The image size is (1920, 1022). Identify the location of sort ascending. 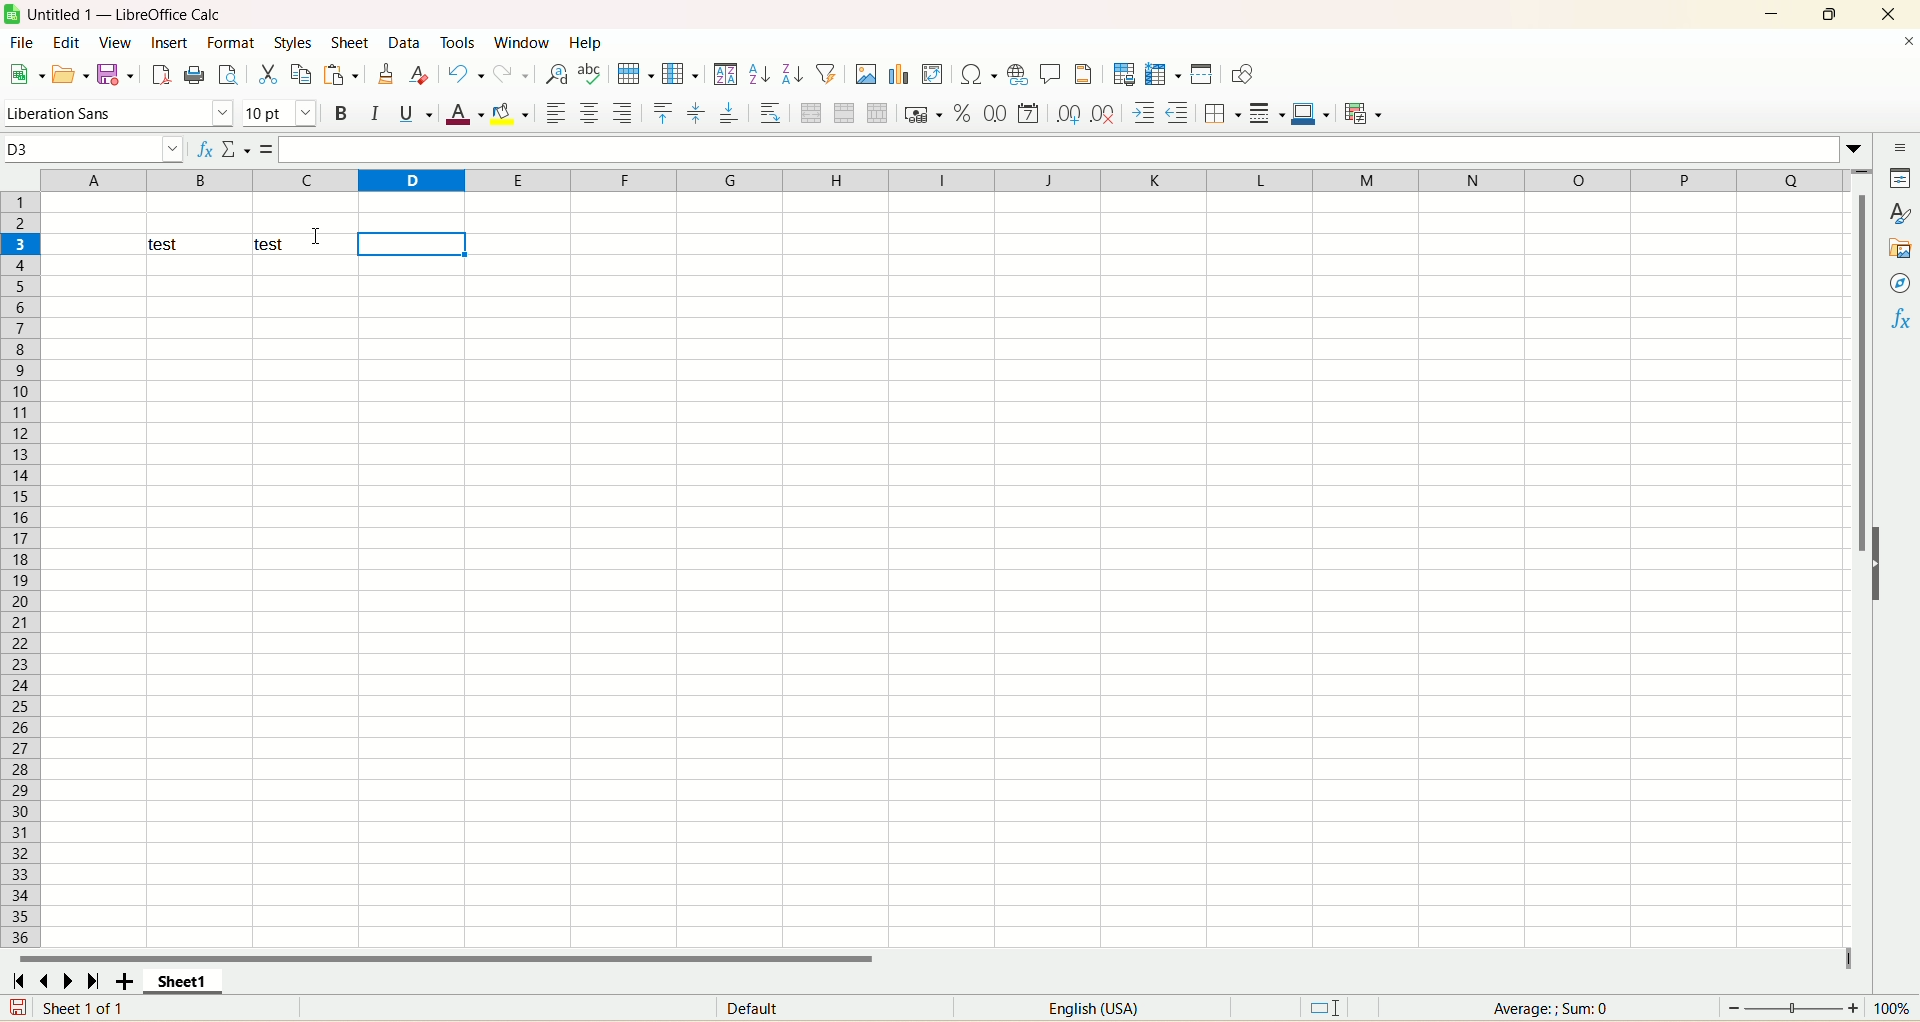
(760, 74).